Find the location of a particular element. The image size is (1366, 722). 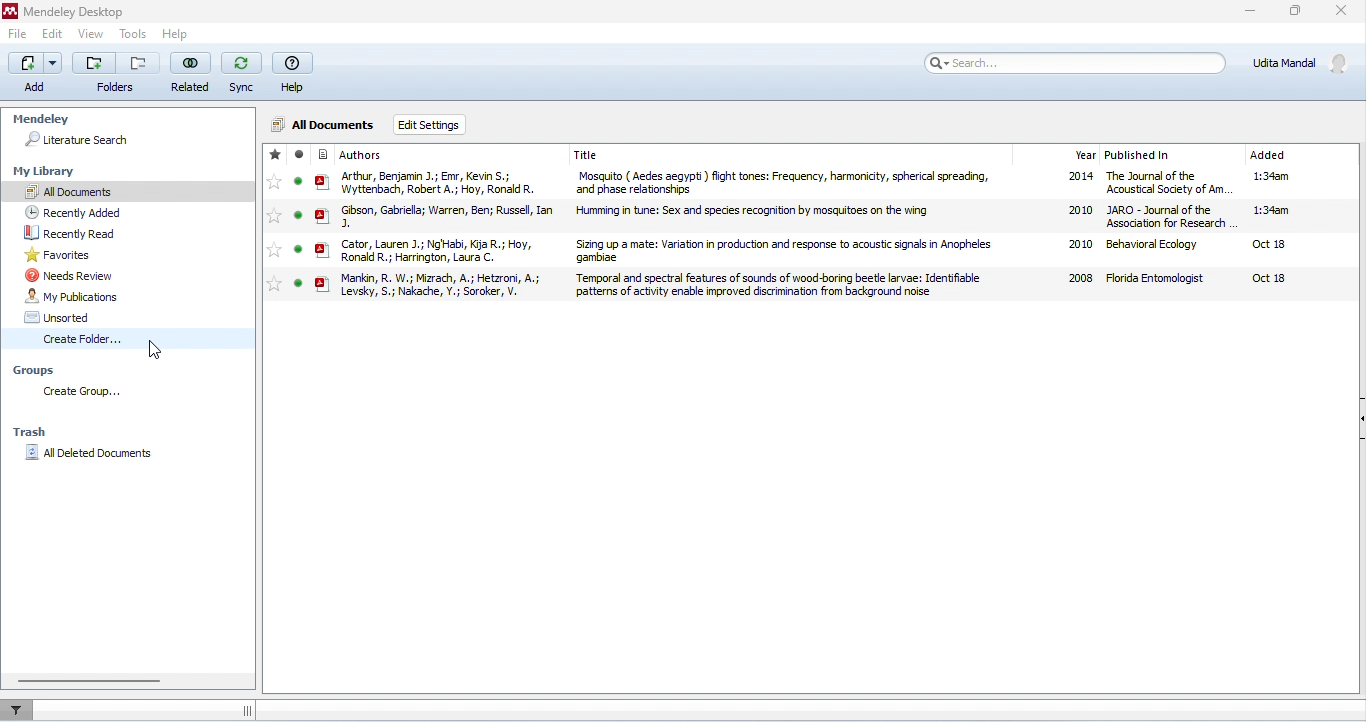

1:34 am is located at coordinates (1270, 177).